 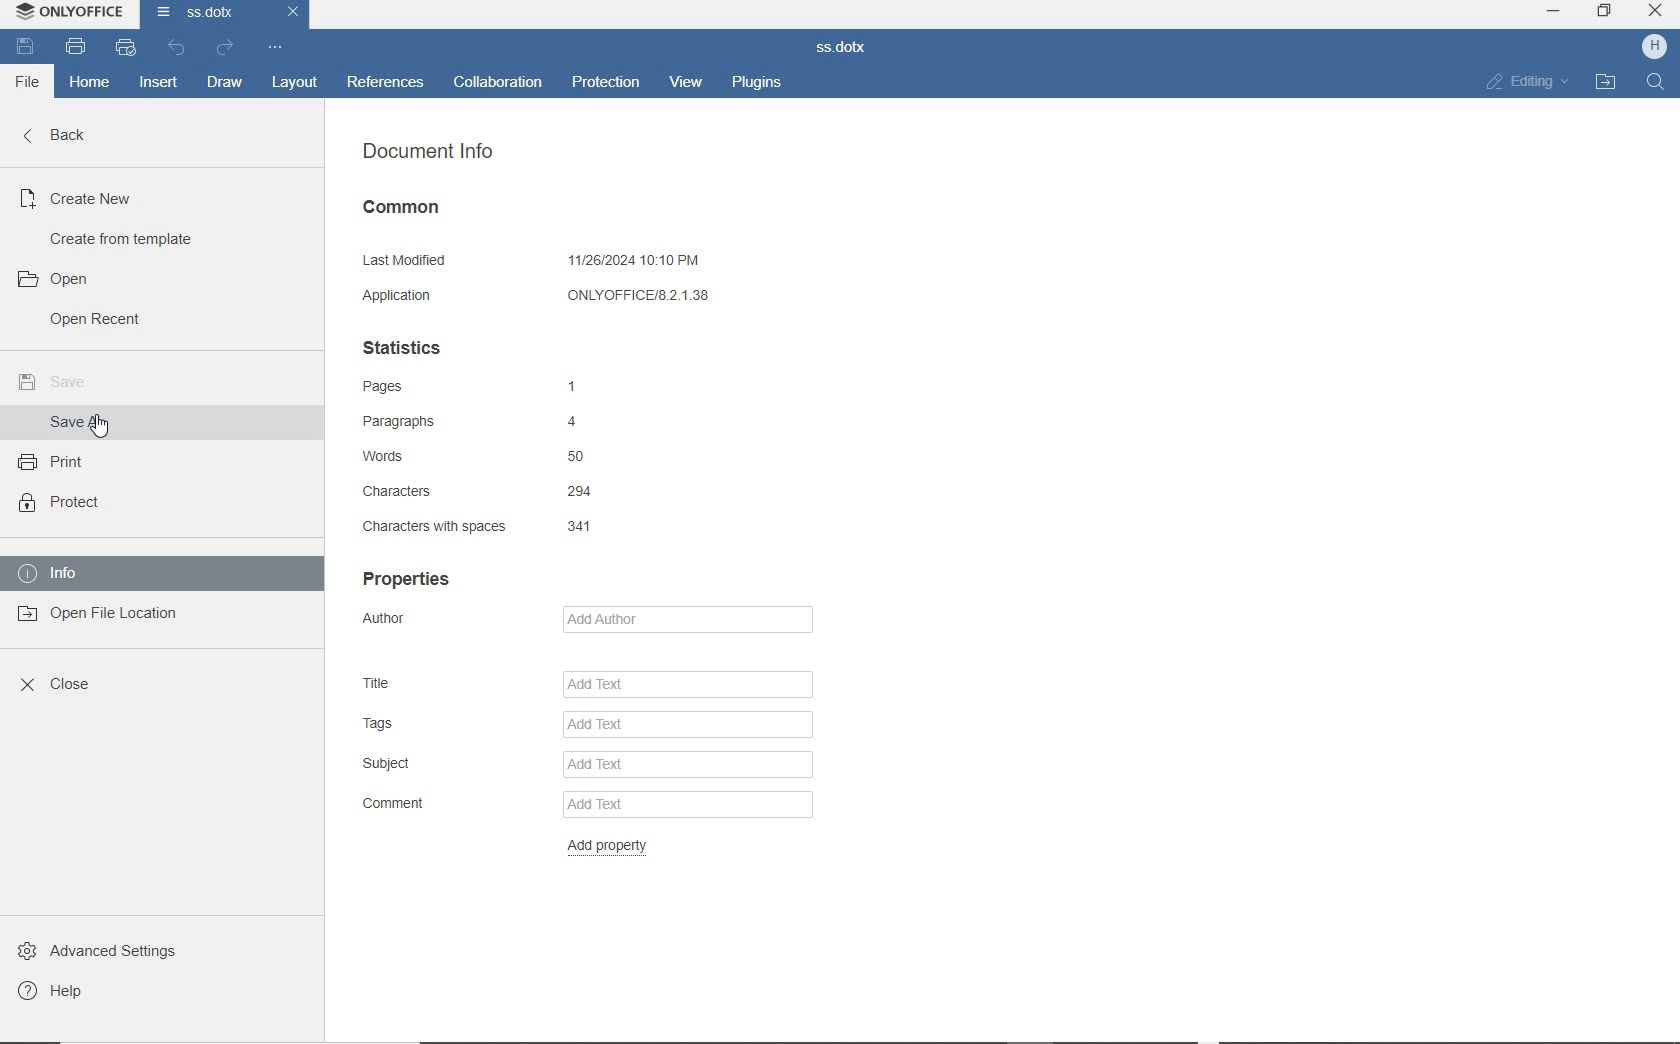 What do you see at coordinates (71, 16) in the screenshot?
I see `SYSTEM NAME` at bounding box center [71, 16].